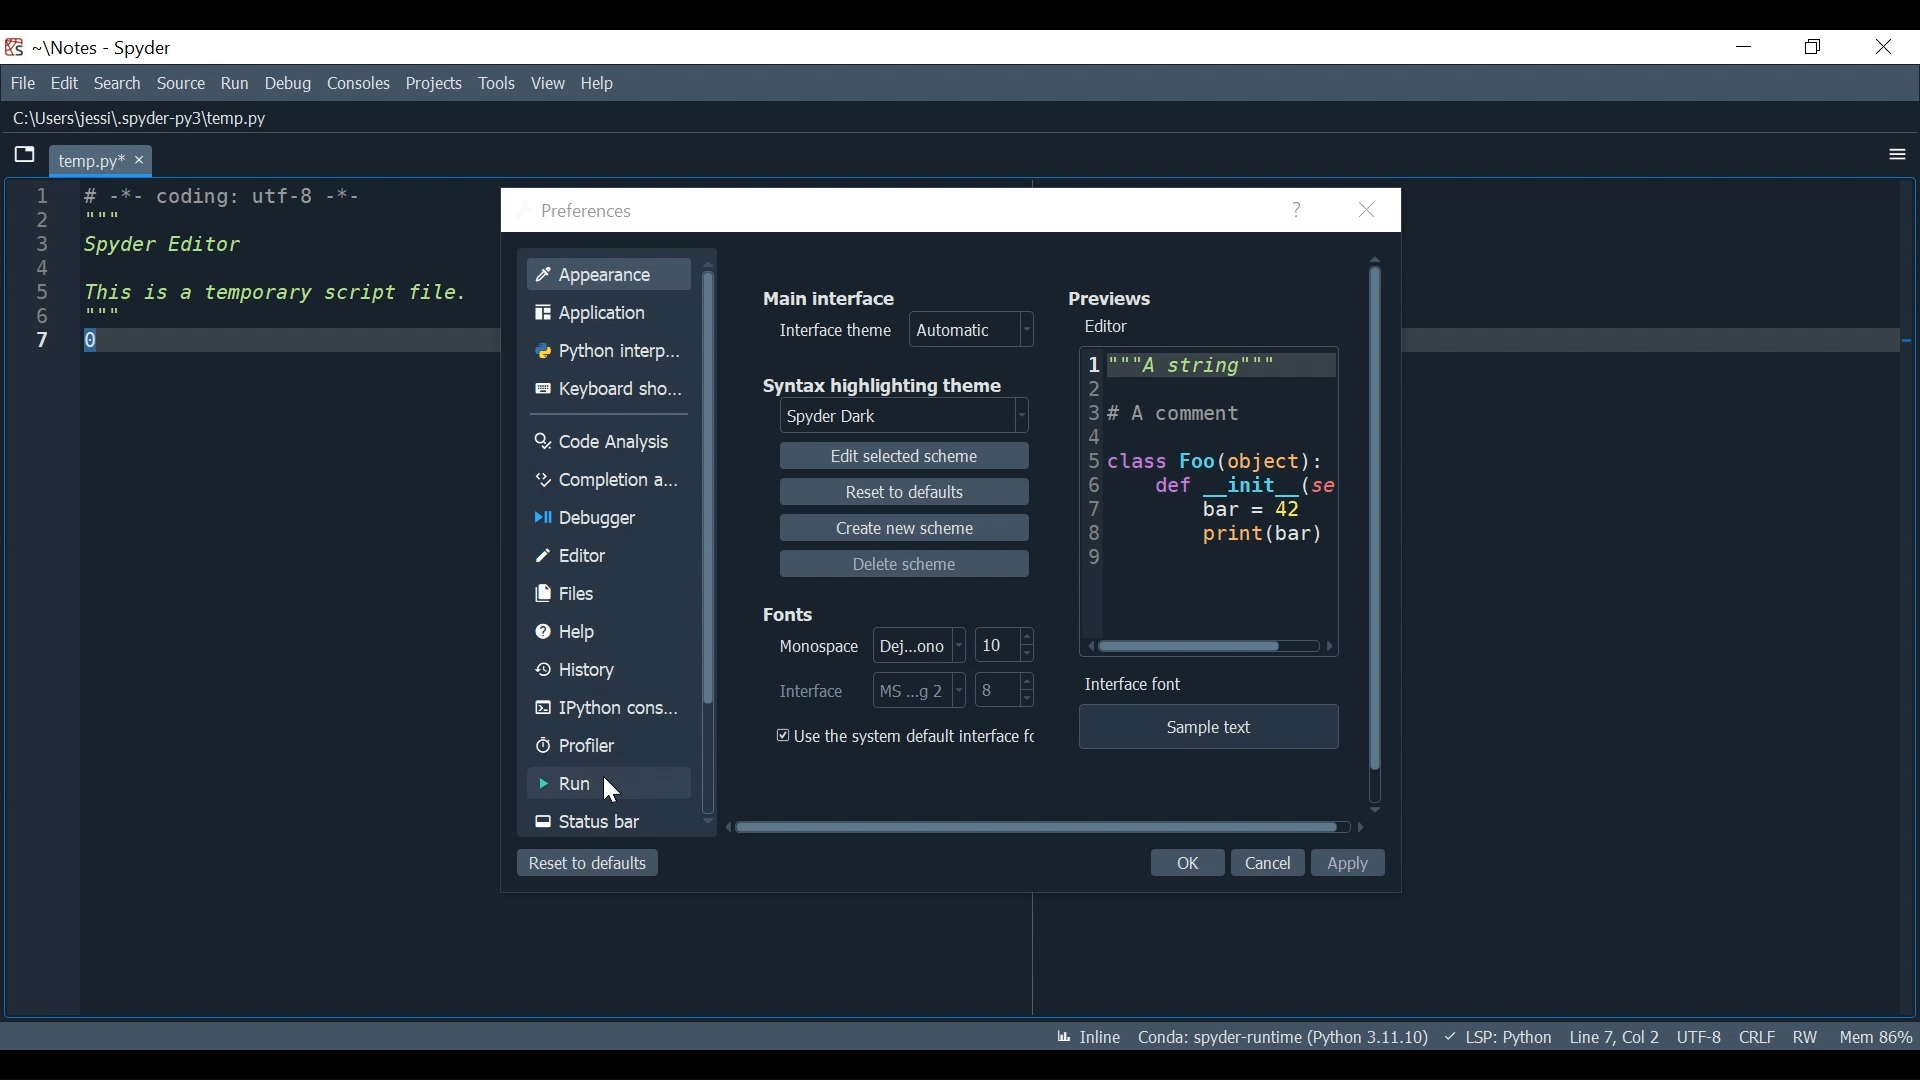 This screenshot has height=1080, width=1920. I want to click on Notes, so click(61, 48).